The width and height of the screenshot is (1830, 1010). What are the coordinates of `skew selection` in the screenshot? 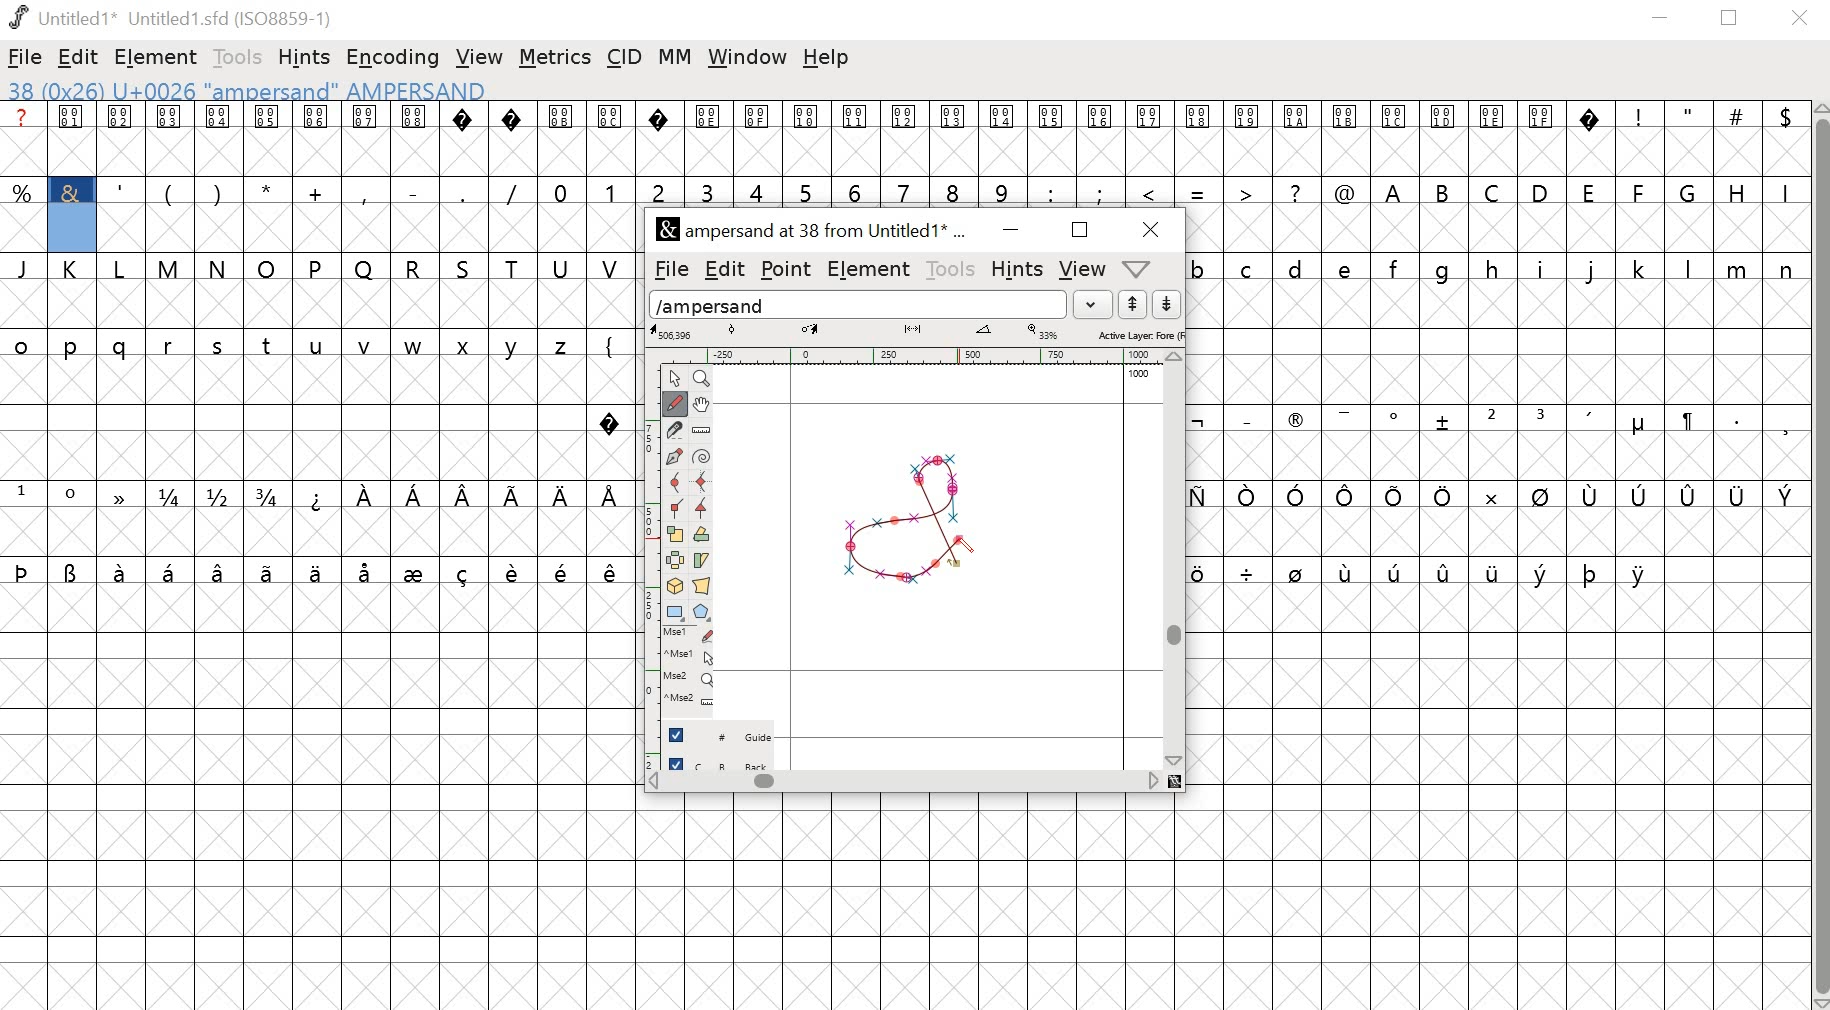 It's located at (704, 560).